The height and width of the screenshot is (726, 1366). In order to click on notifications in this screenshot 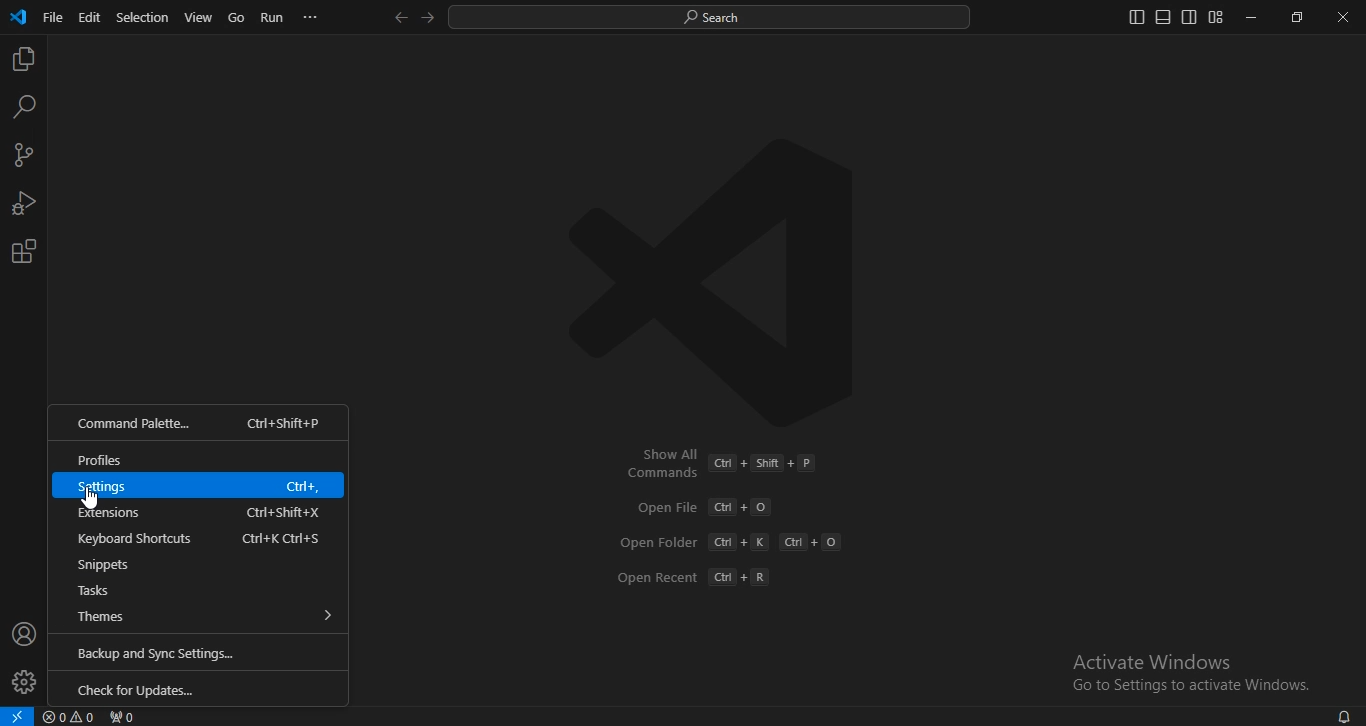, I will do `click(1343, 715)`.